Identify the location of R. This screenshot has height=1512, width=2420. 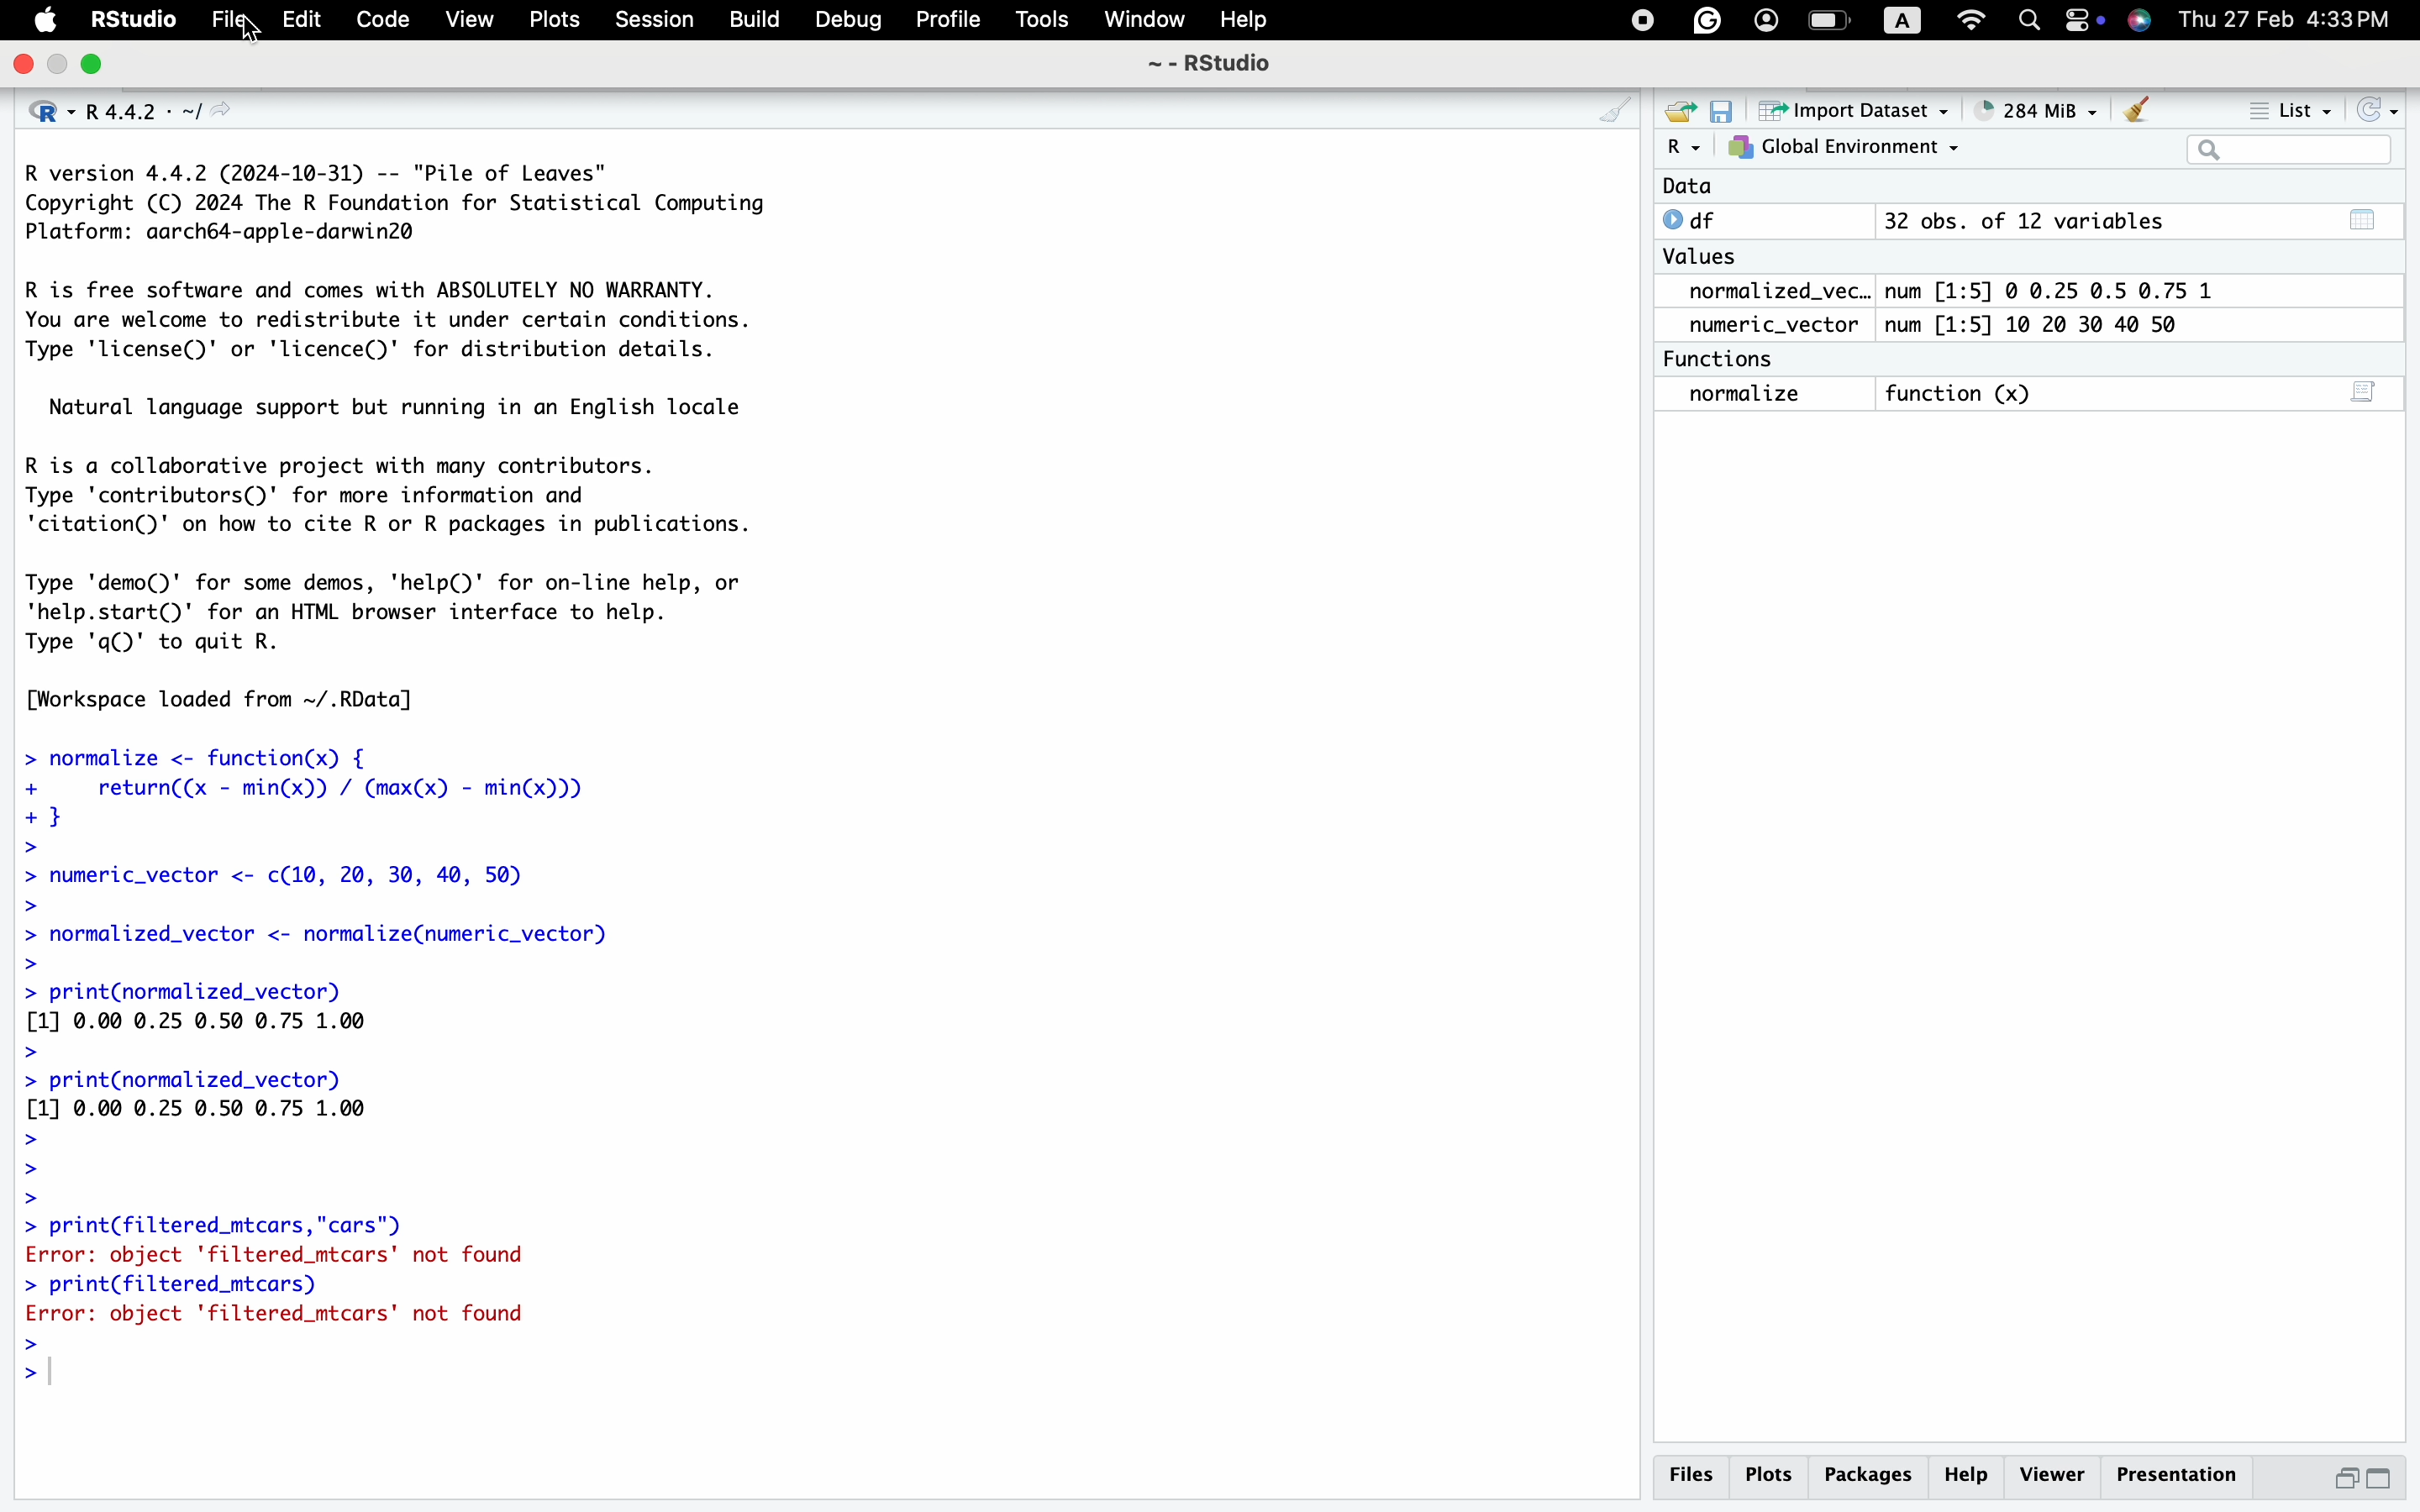
(1681, 150).